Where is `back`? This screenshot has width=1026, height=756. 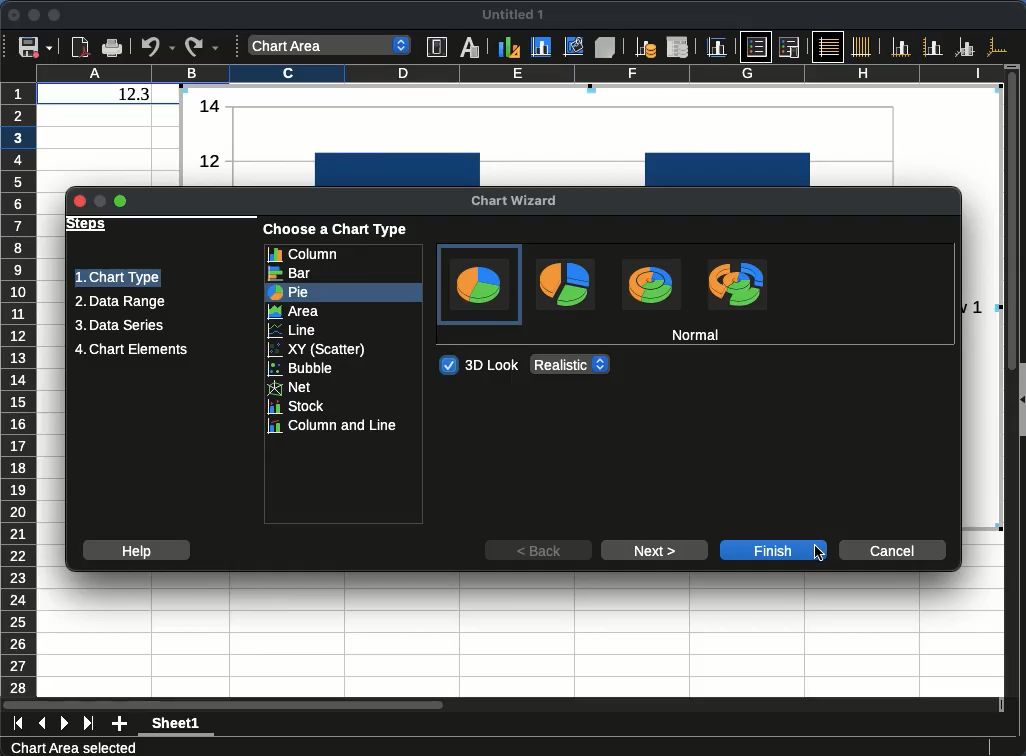
back is located at coordinates (538, 550).